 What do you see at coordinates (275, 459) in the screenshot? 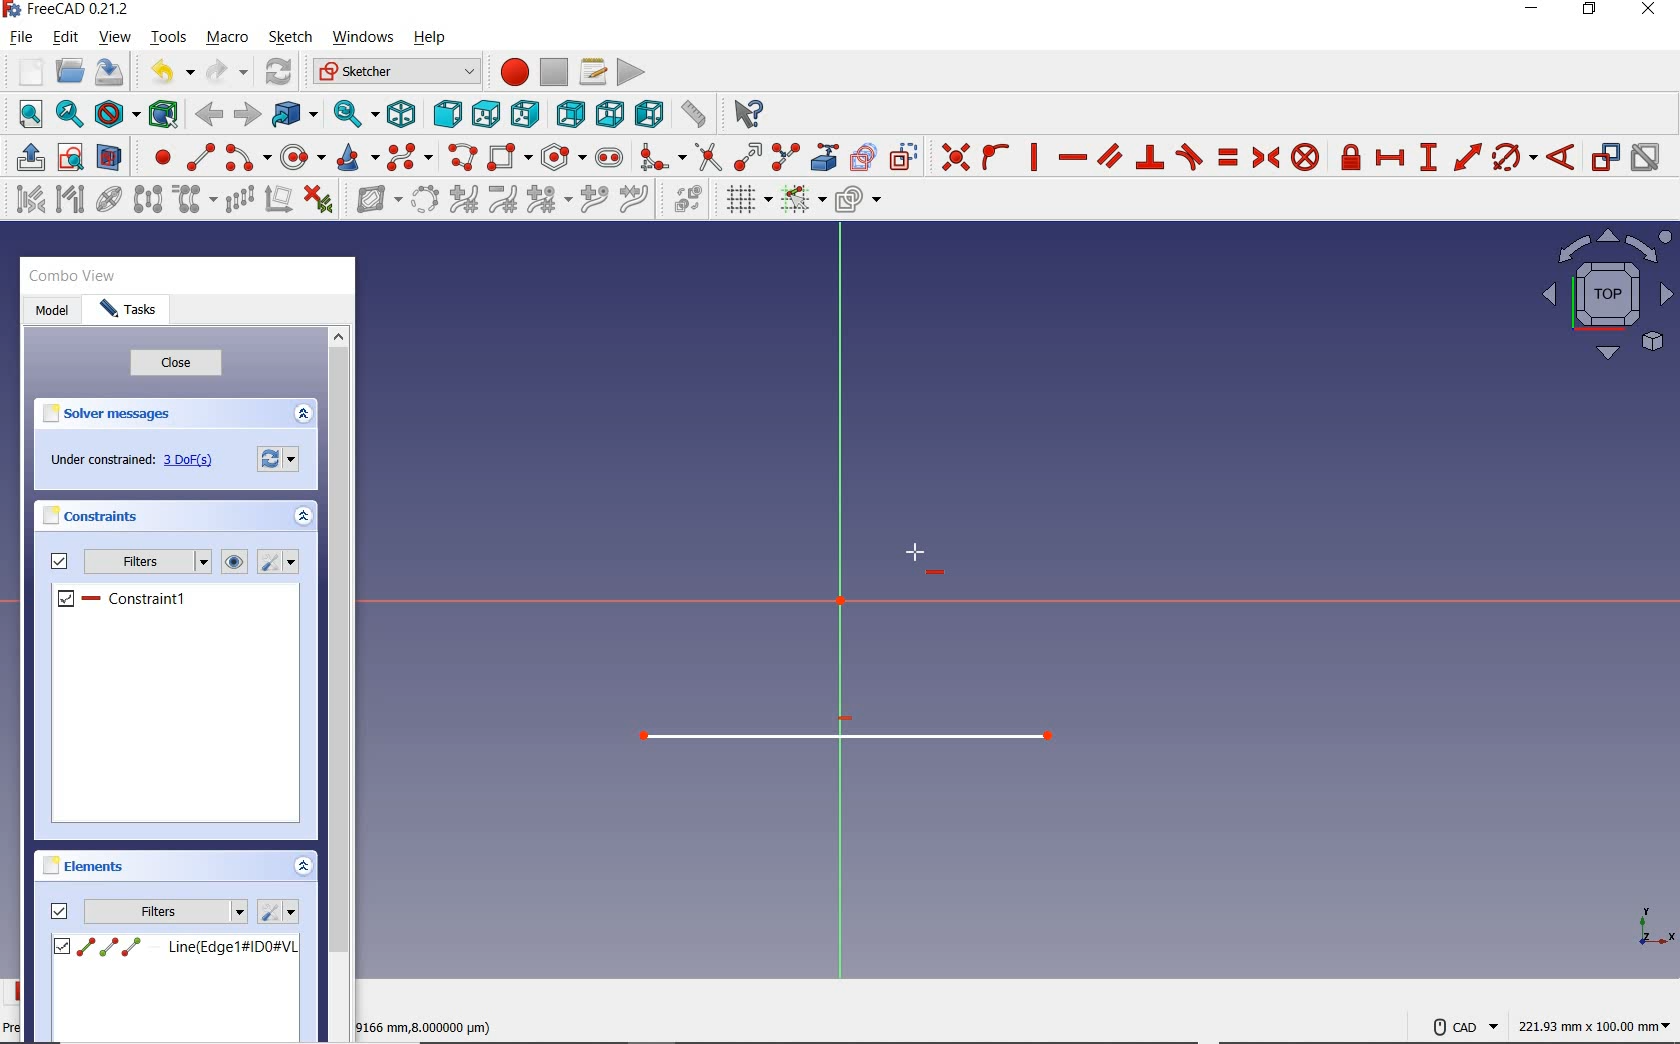
I see `SETTINGS` at bounding box center [275, 459].